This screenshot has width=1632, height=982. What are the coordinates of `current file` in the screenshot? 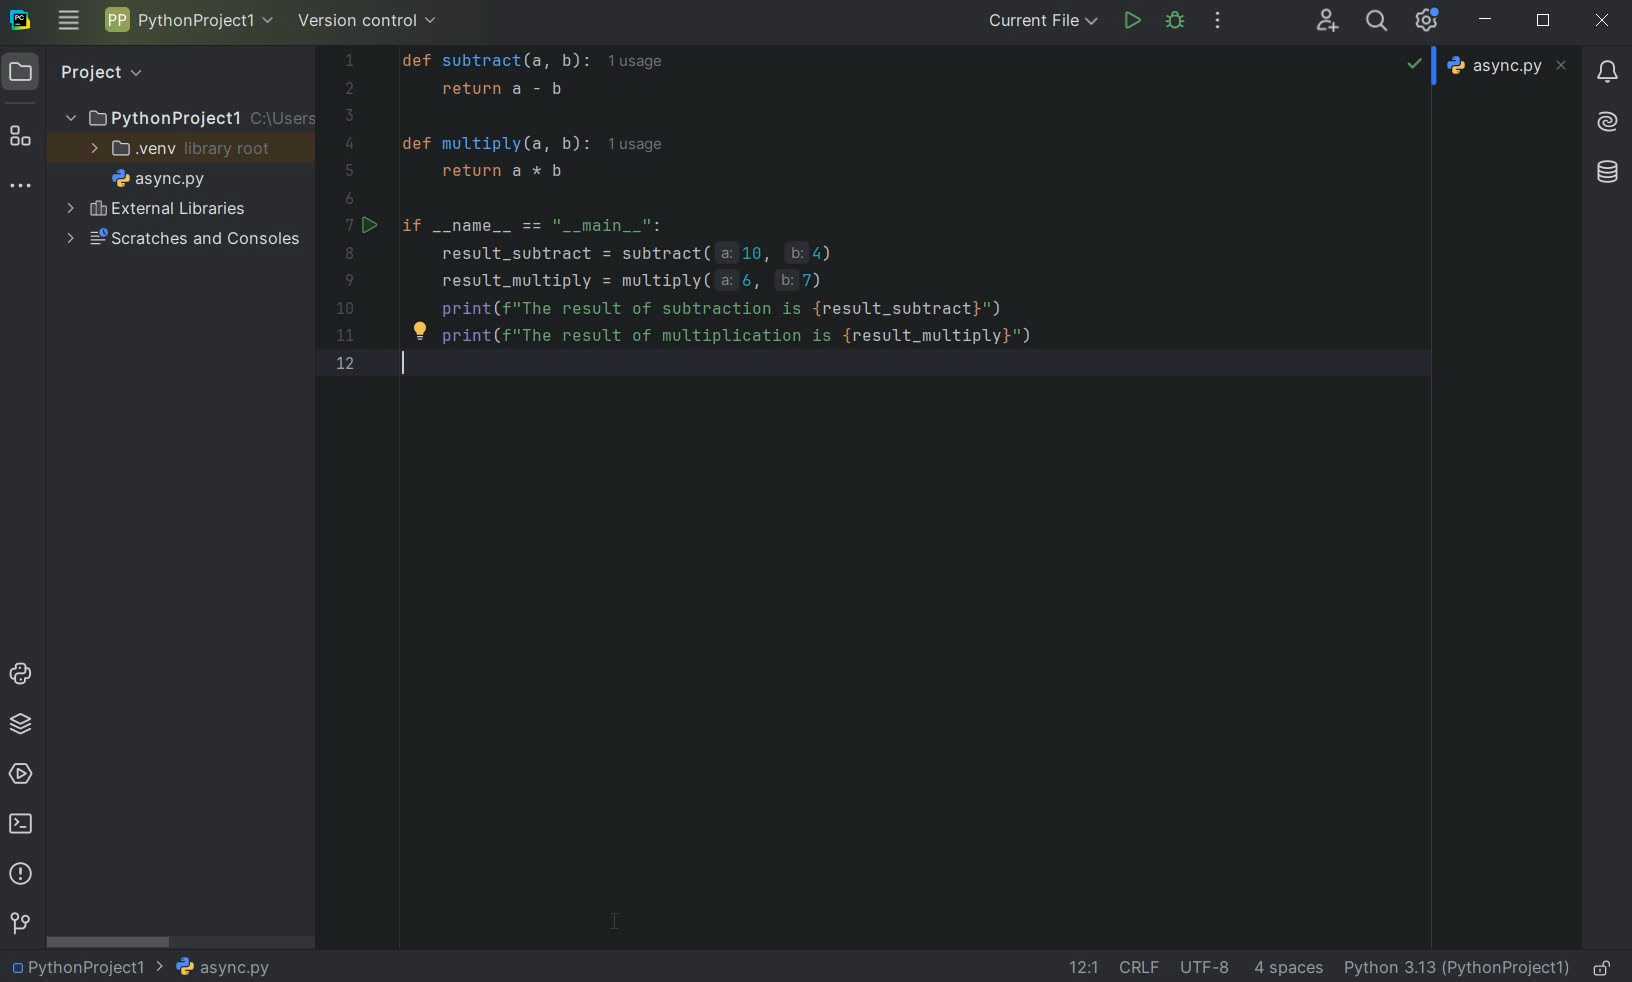 It's located at (1045, 20).